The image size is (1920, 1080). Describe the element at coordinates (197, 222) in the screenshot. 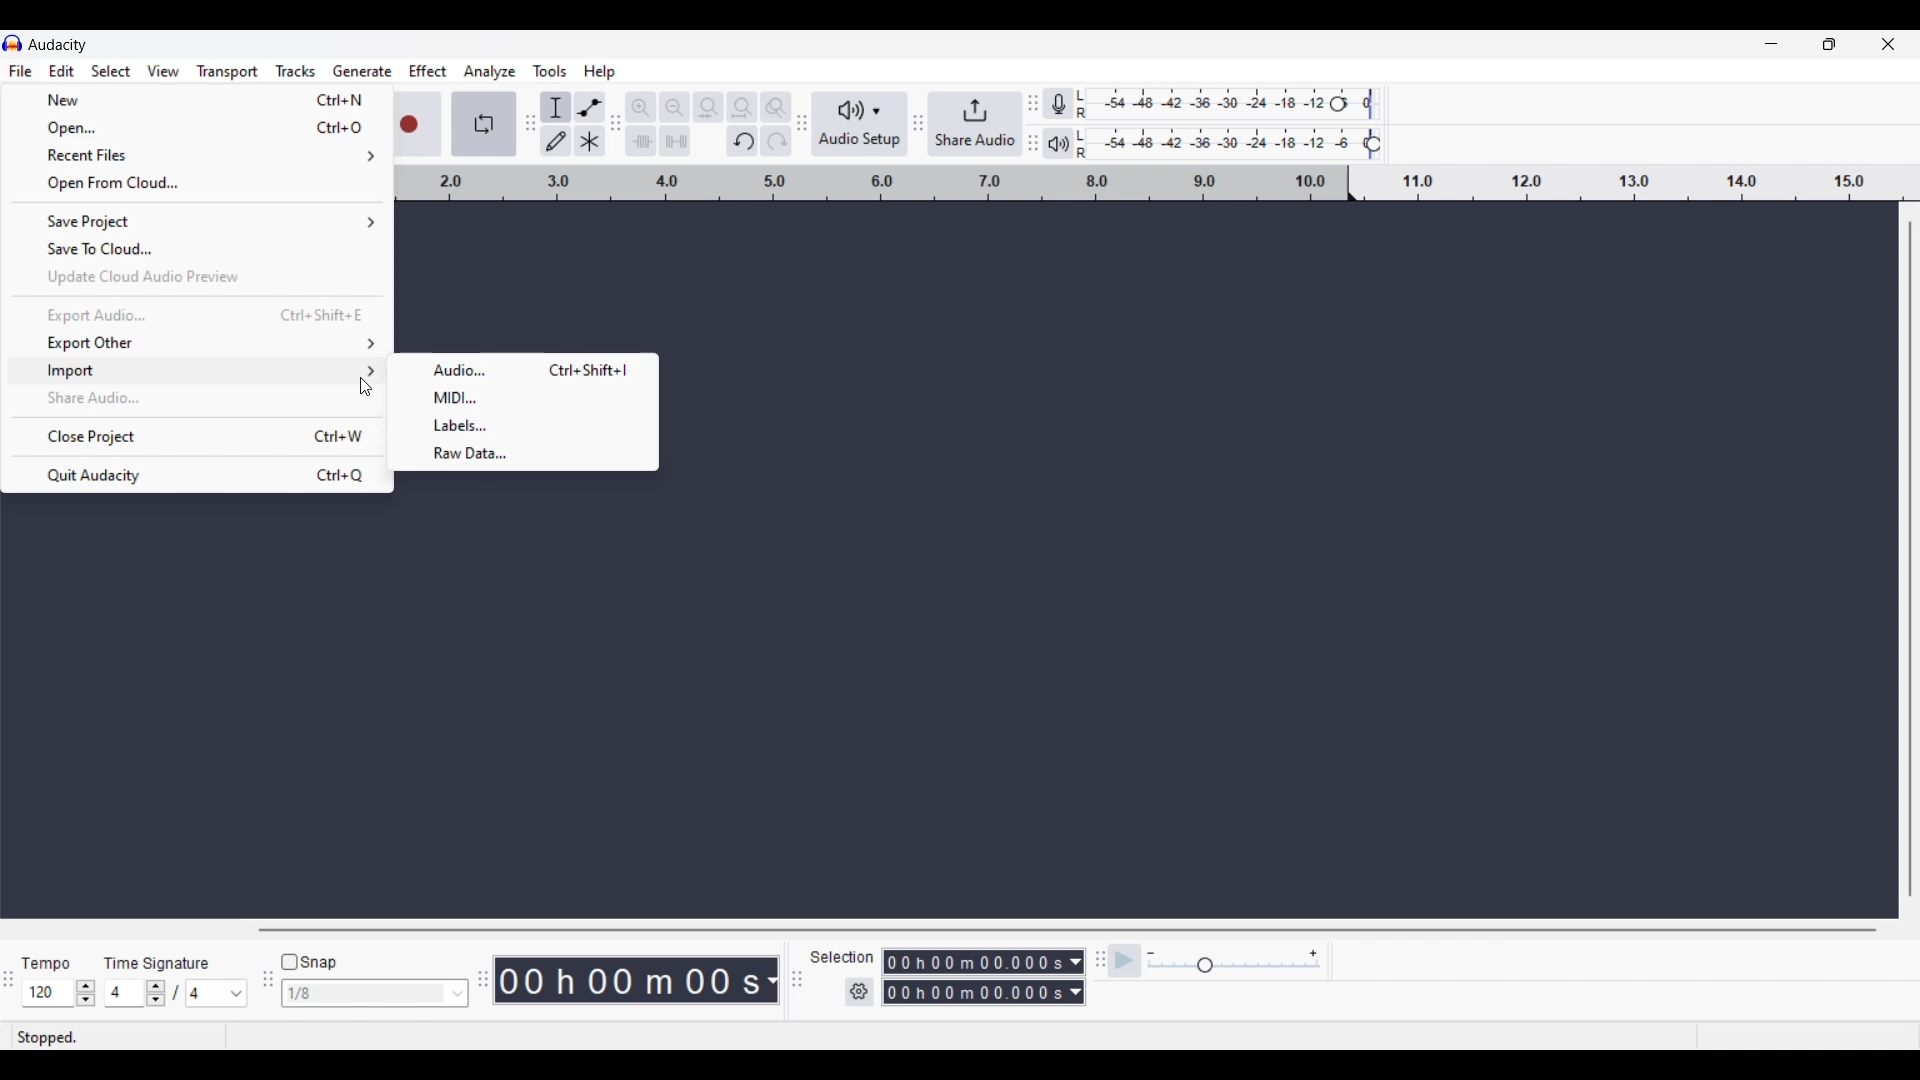

I see `Save project options` at that location.